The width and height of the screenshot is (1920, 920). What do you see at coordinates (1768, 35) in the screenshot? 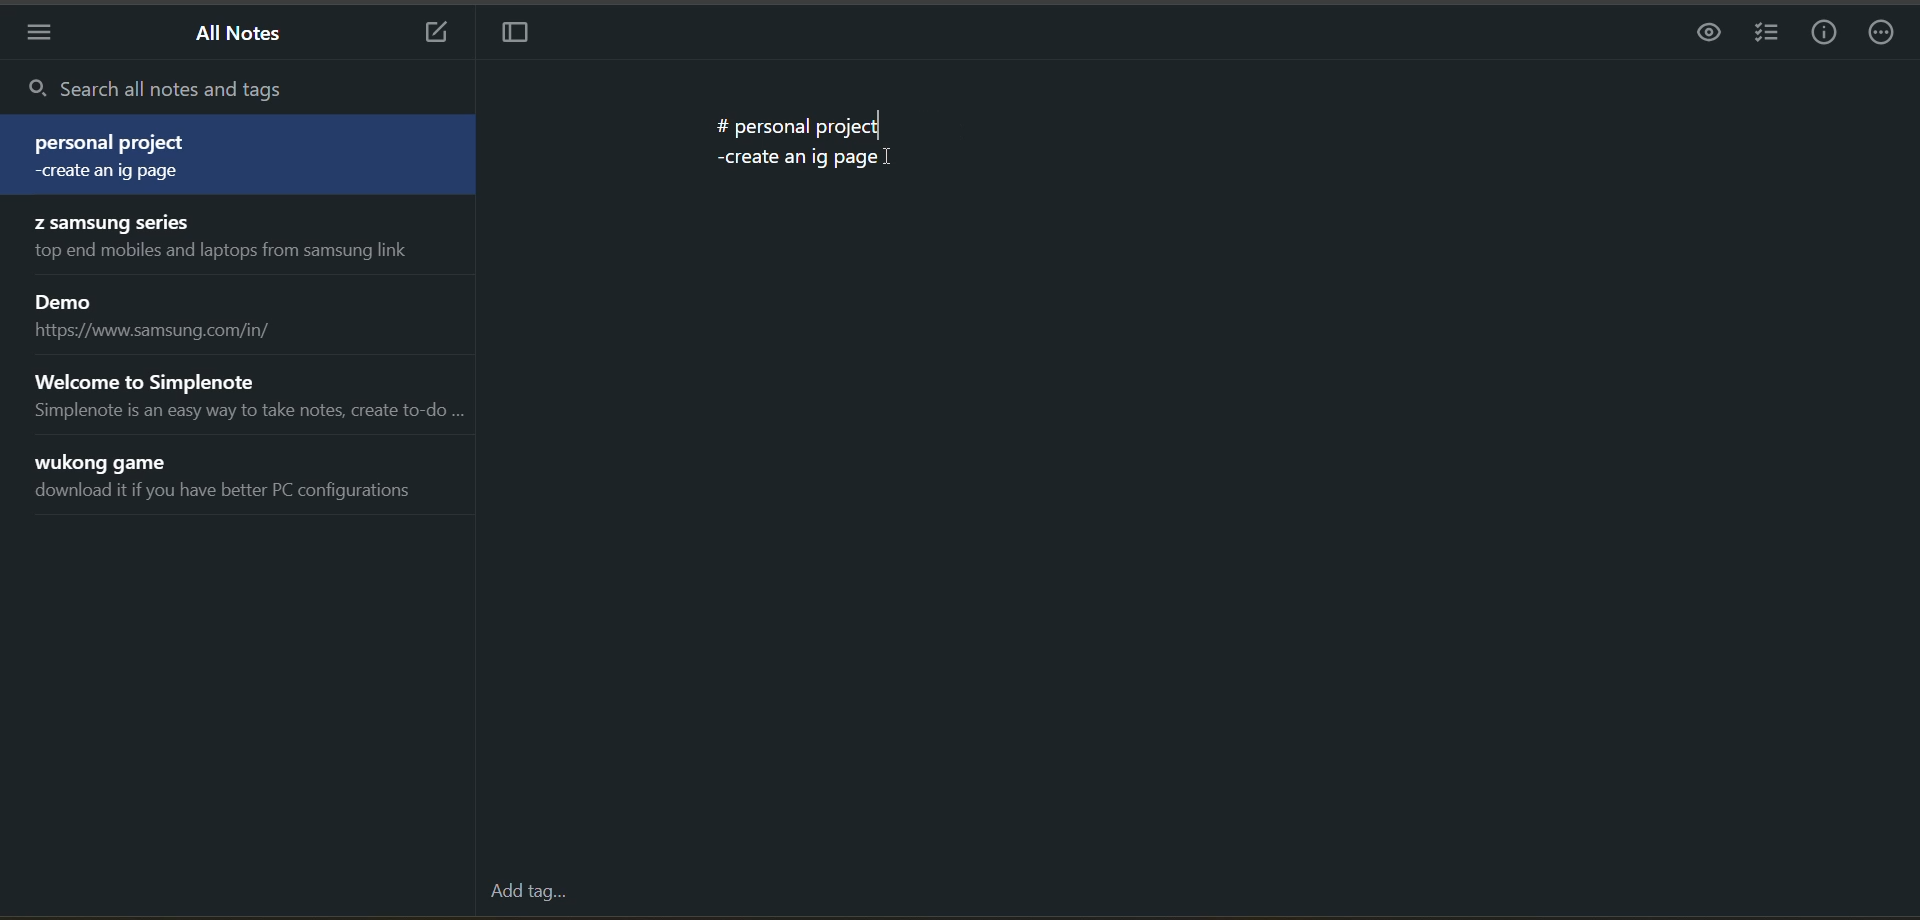
I see `insert checklist` at bounding box center [1768, 35].